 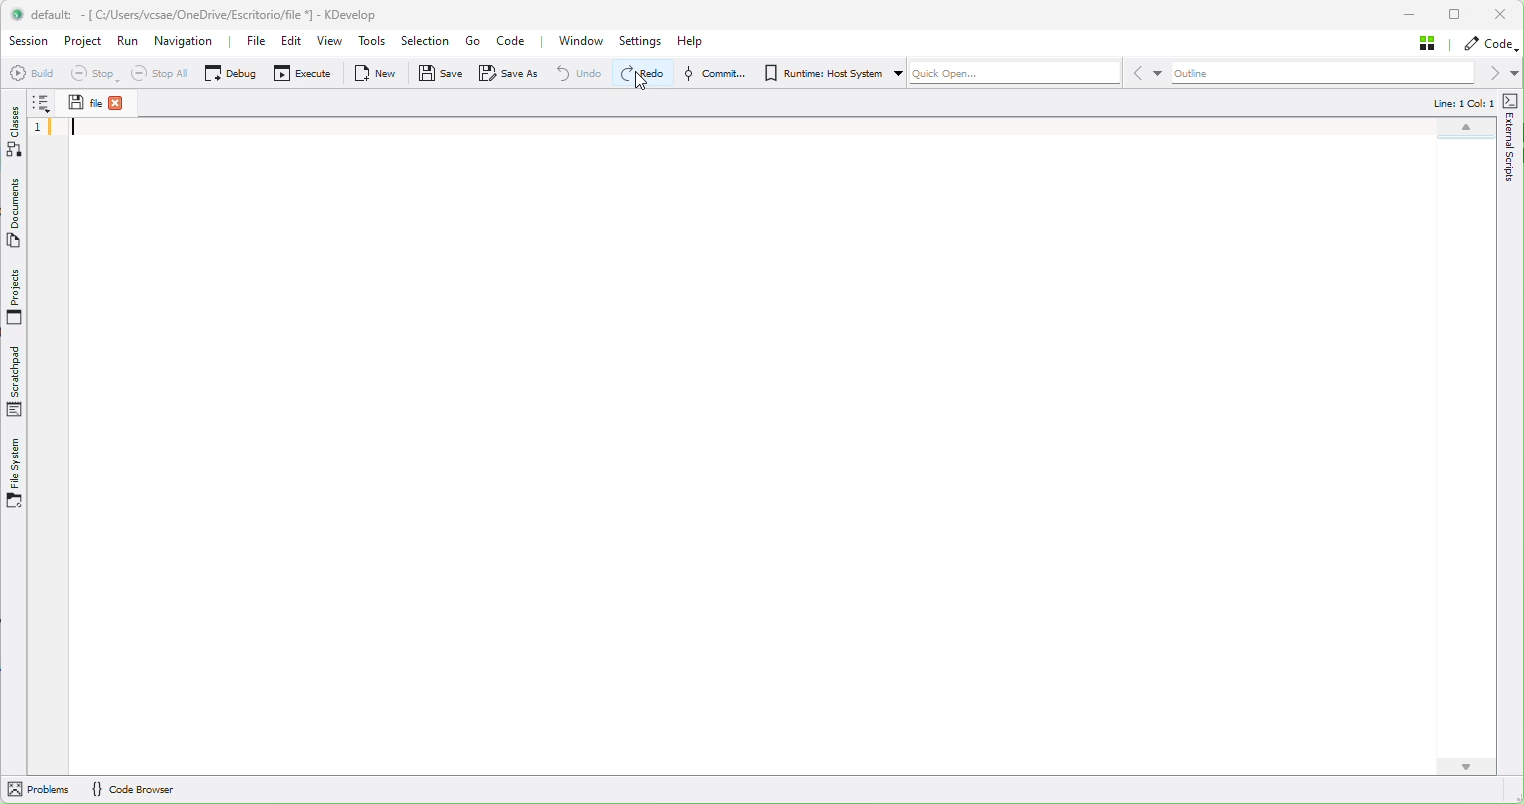 I want to click on Info, so click(x=48, y=100).